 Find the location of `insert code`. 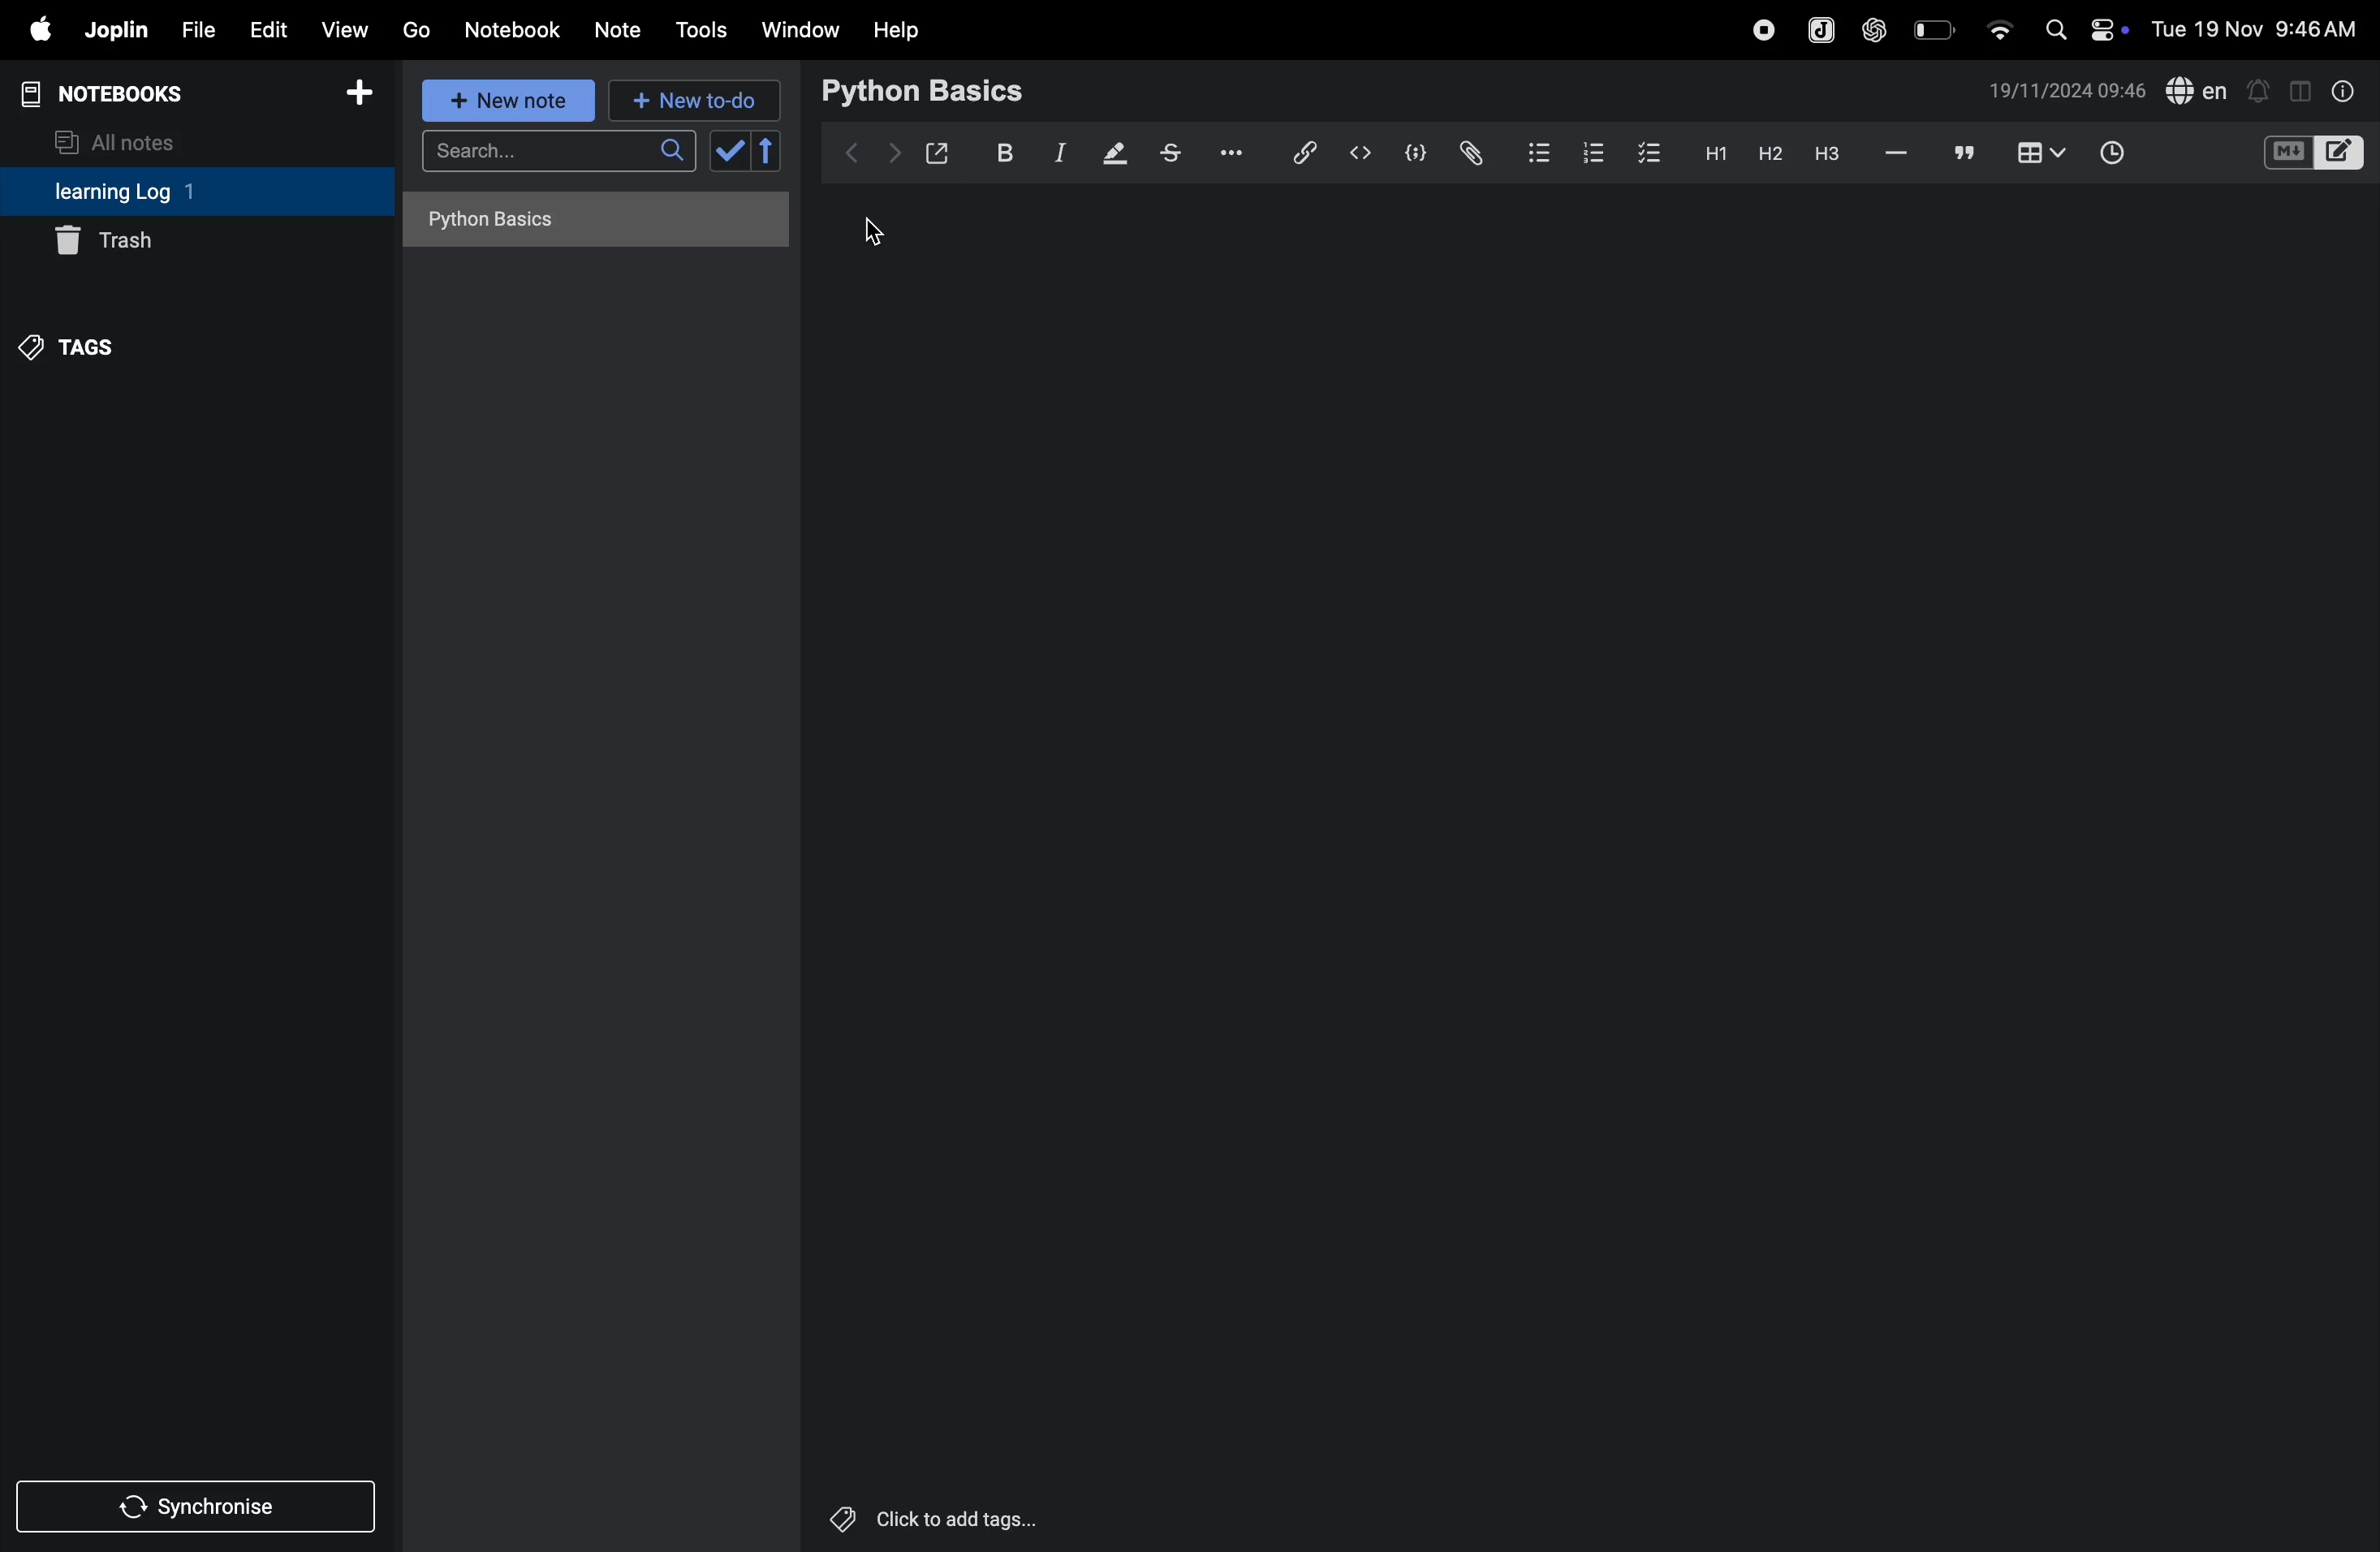

insert code is located at coordinates (1362, 153).